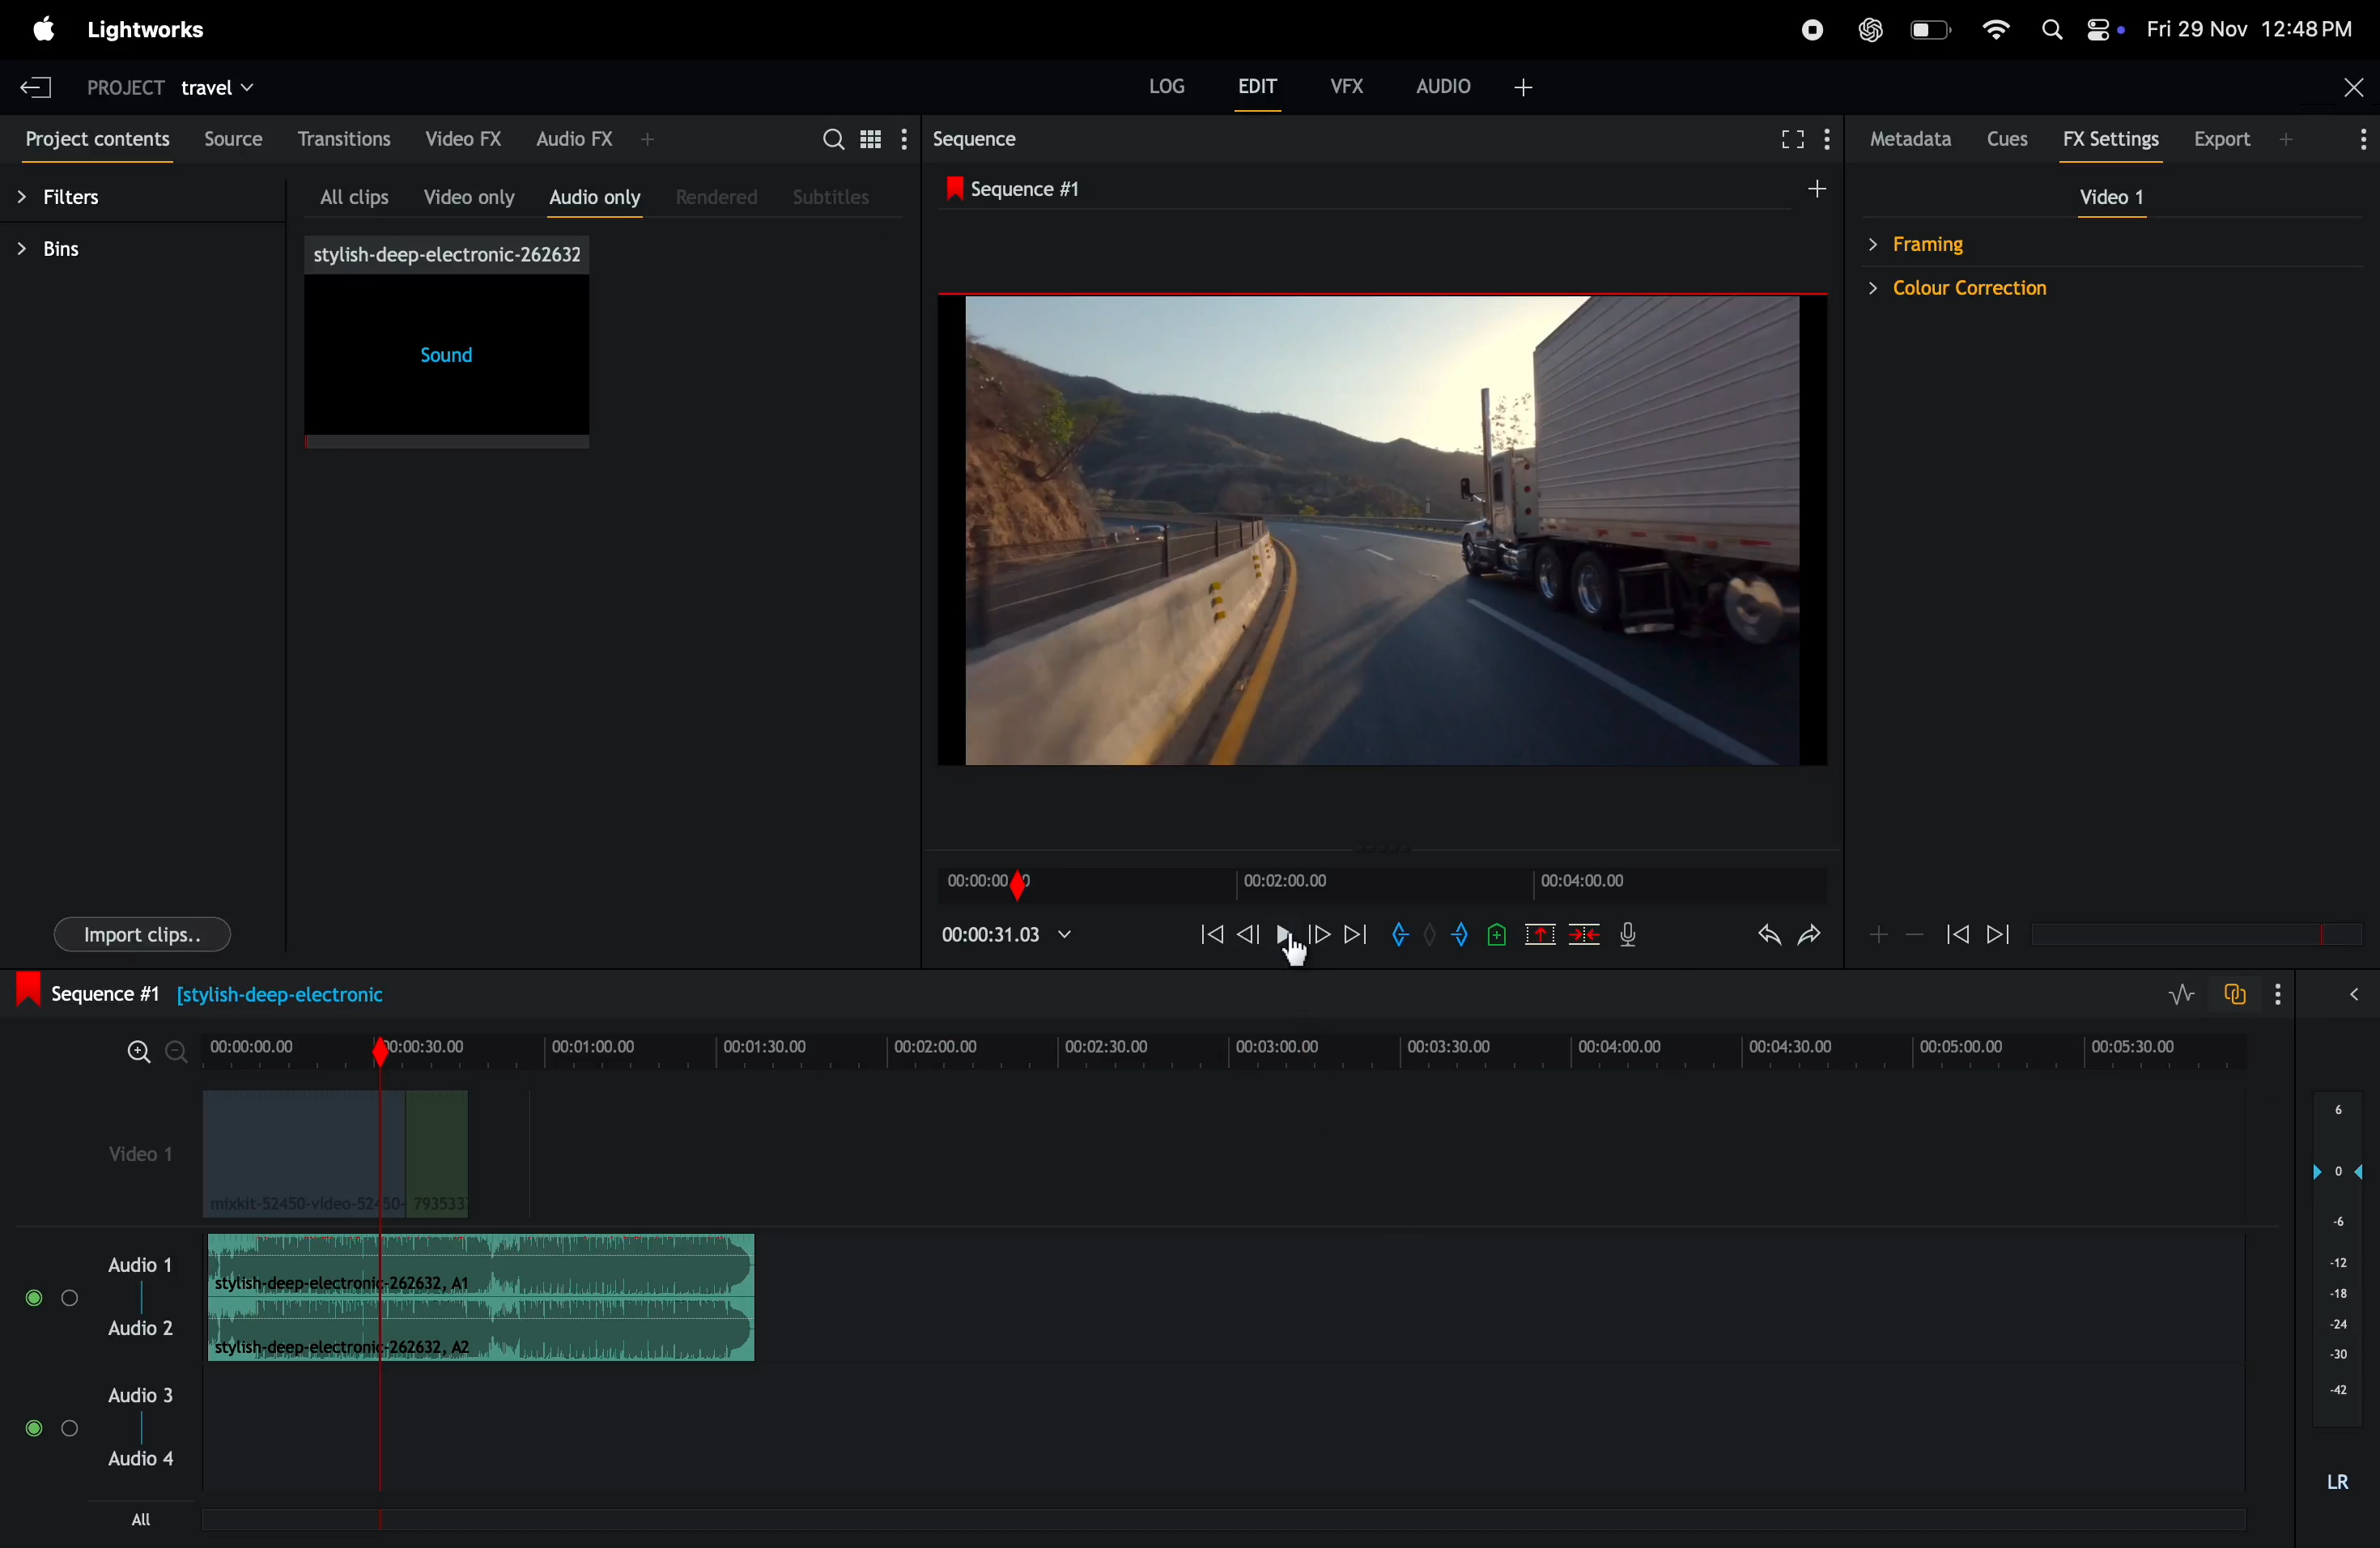 This screenshot has width=2380, height=1548. I want to click on travel, so click(230, 85).